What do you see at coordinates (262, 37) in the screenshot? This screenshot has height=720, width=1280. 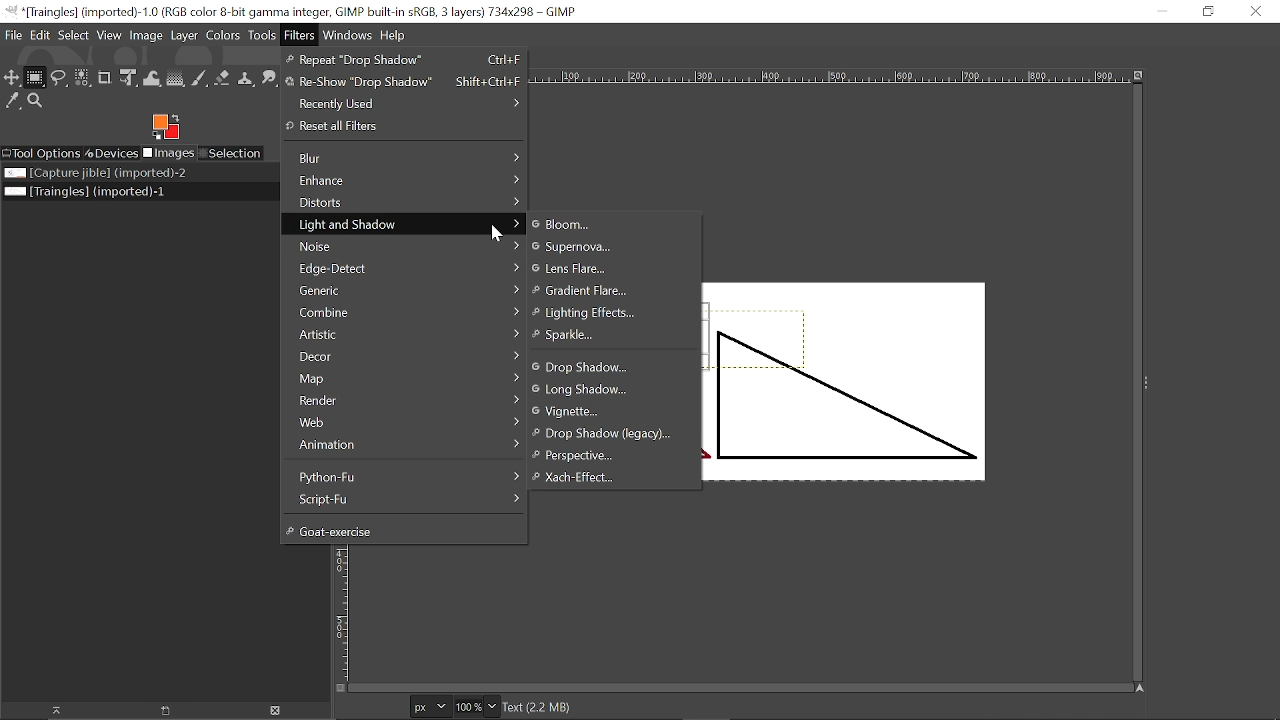 I see `Tools` at bounding box center [262, 37].